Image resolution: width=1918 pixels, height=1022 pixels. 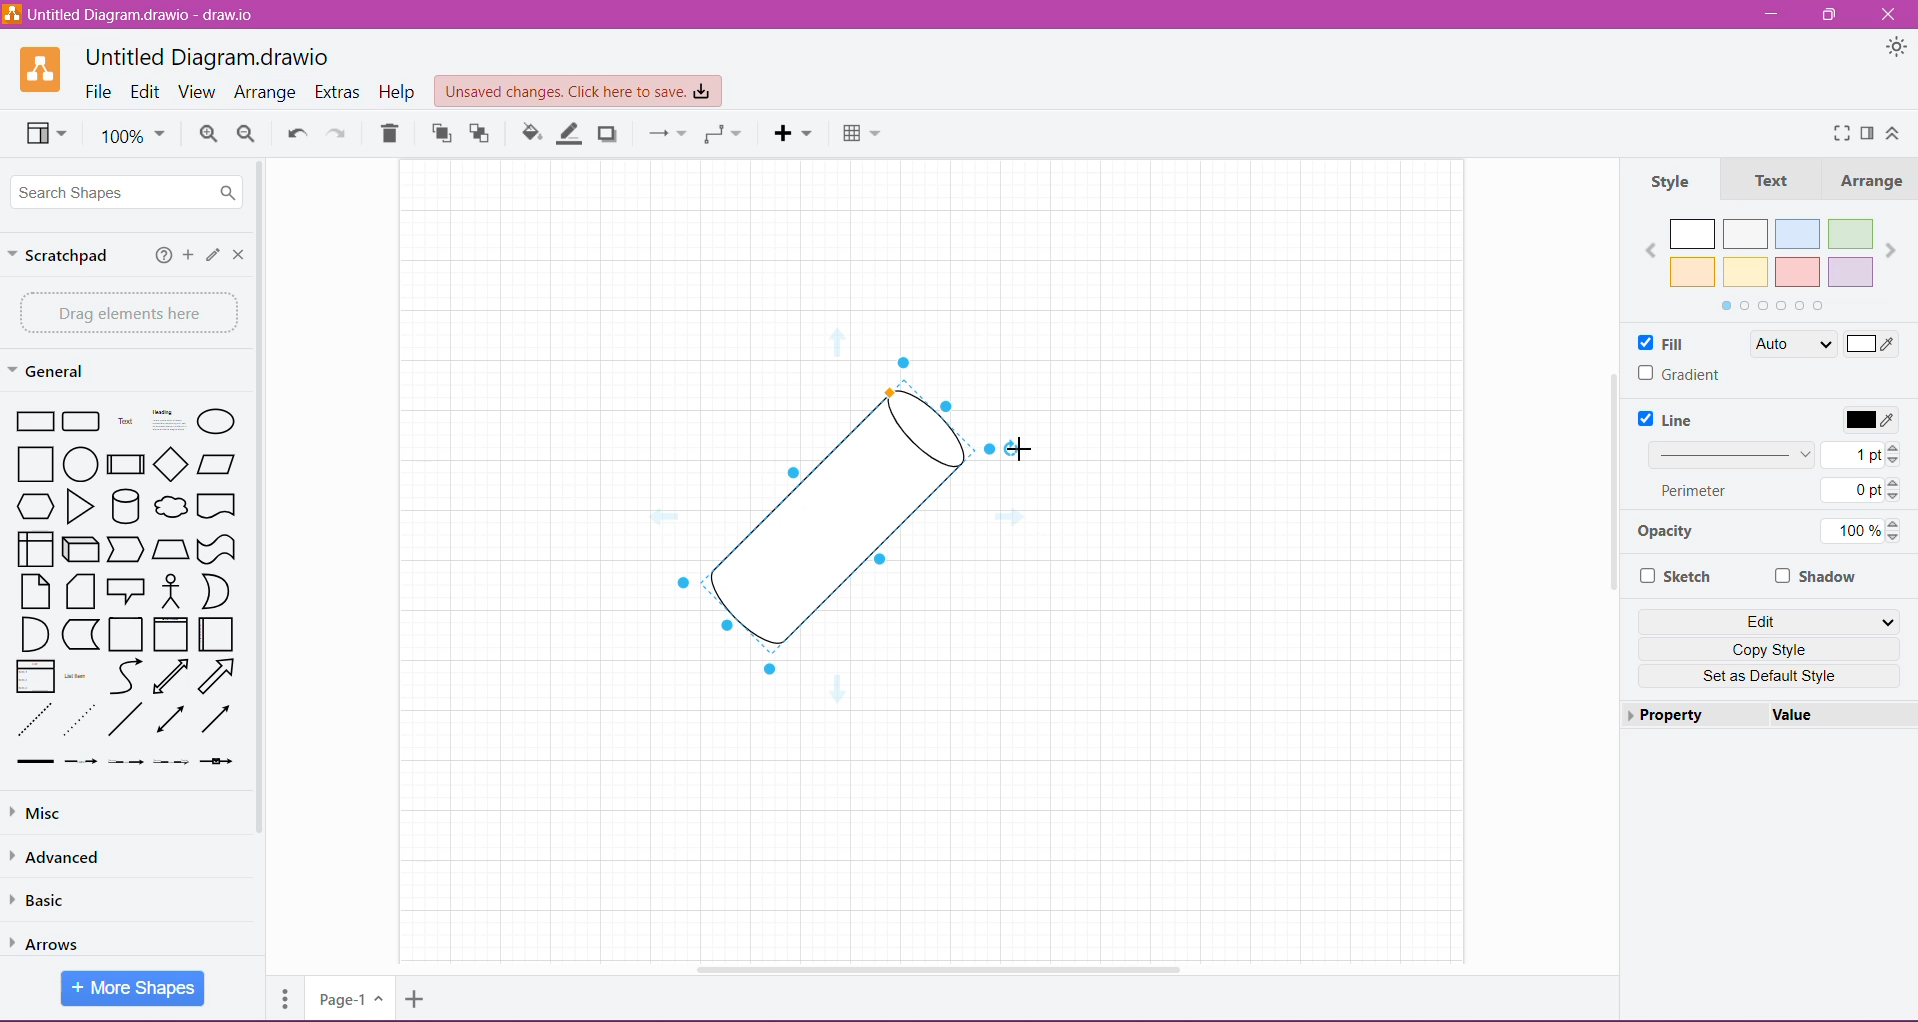 What do you see at coordinates (158, 257) in the screenshot?
I see `Help` at bounding box center [158, 257].